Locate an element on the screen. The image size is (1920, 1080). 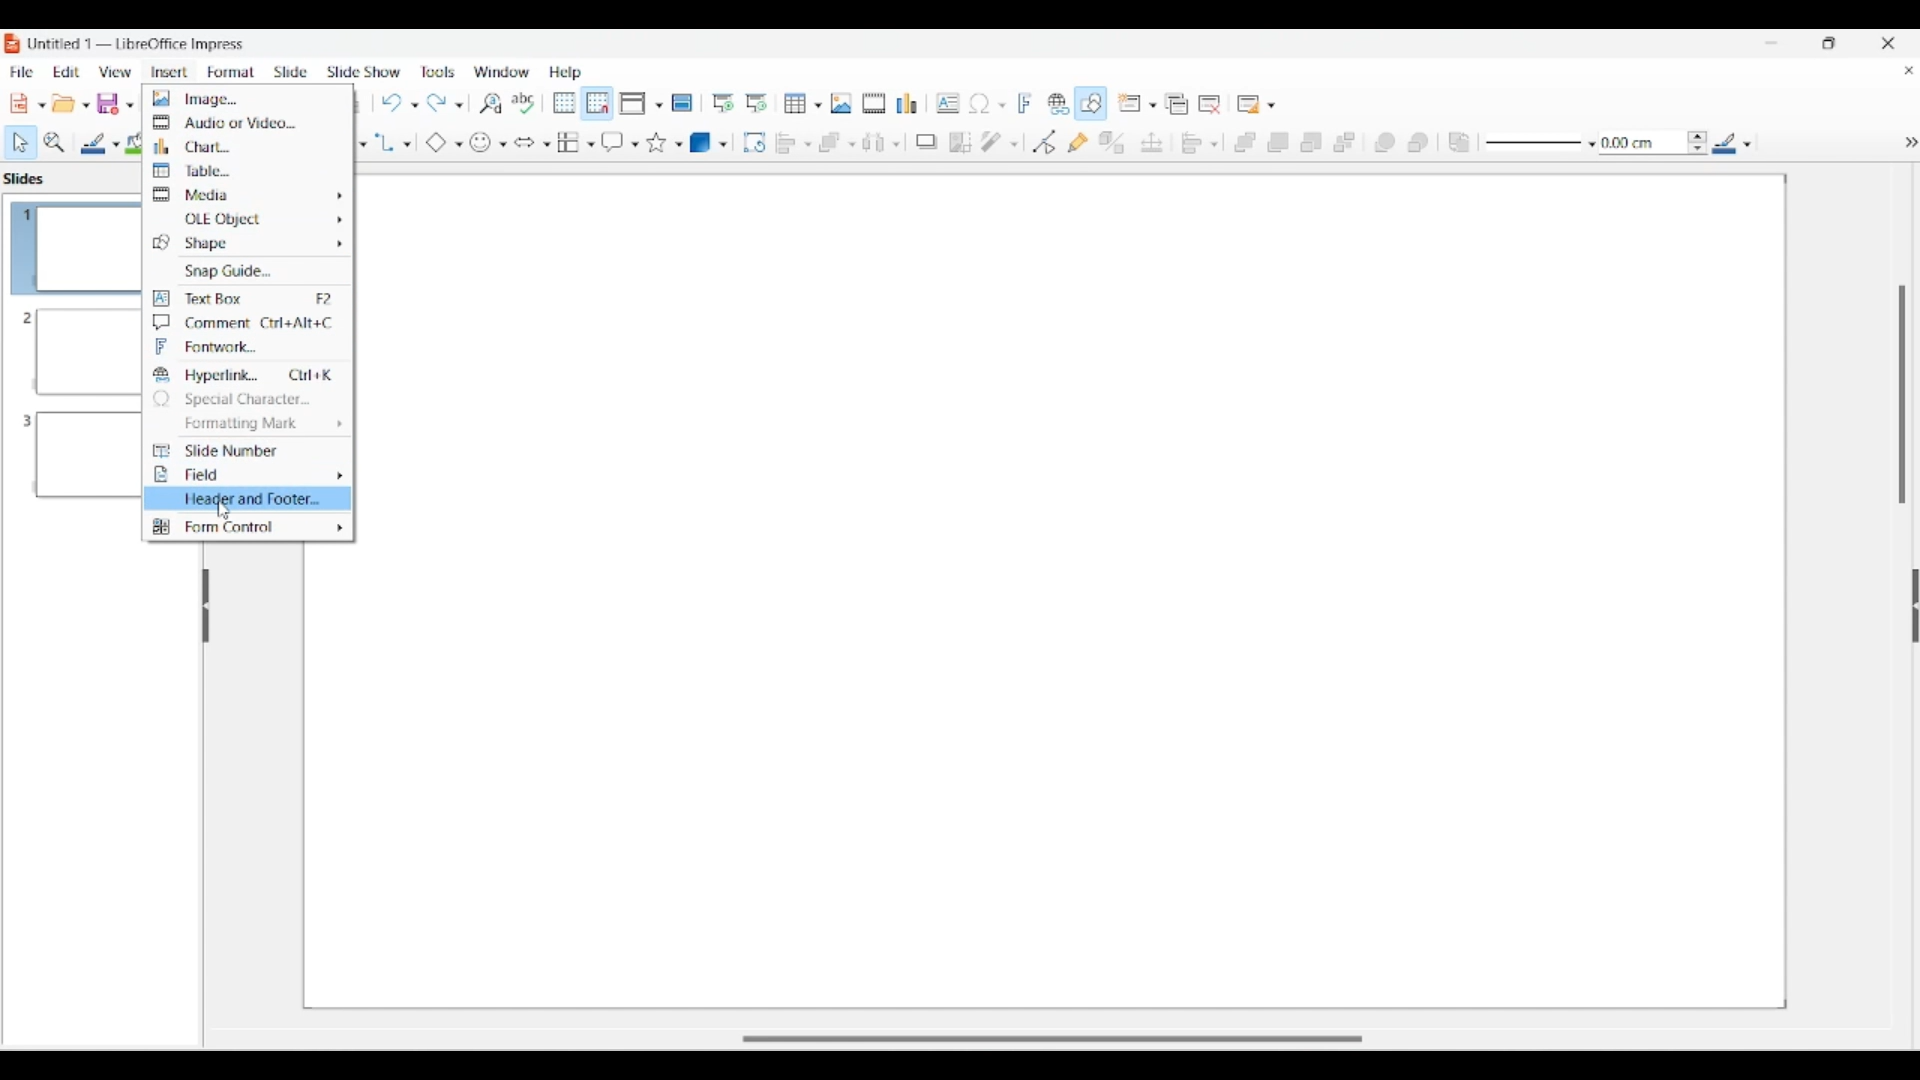
Chart is located at coordinates (248, 146).